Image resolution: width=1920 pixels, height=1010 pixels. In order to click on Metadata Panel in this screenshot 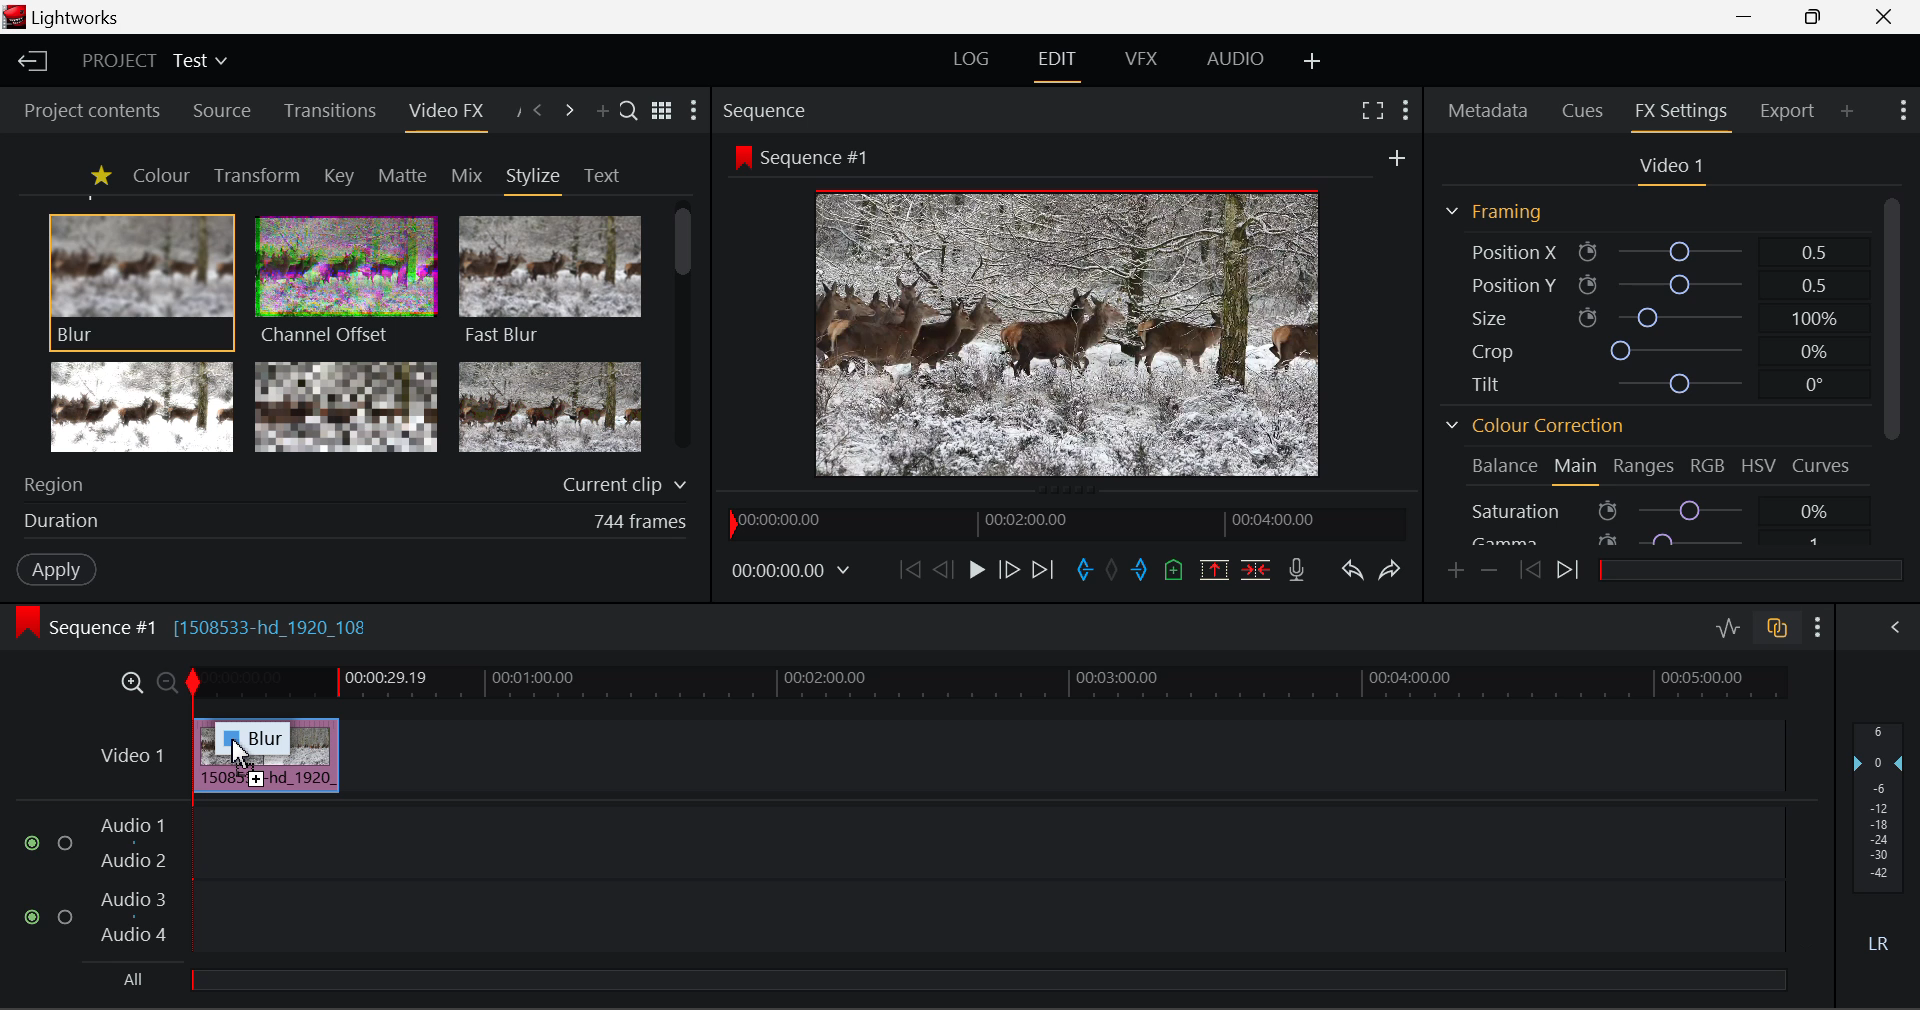, I will do `click(1486, 112)`.